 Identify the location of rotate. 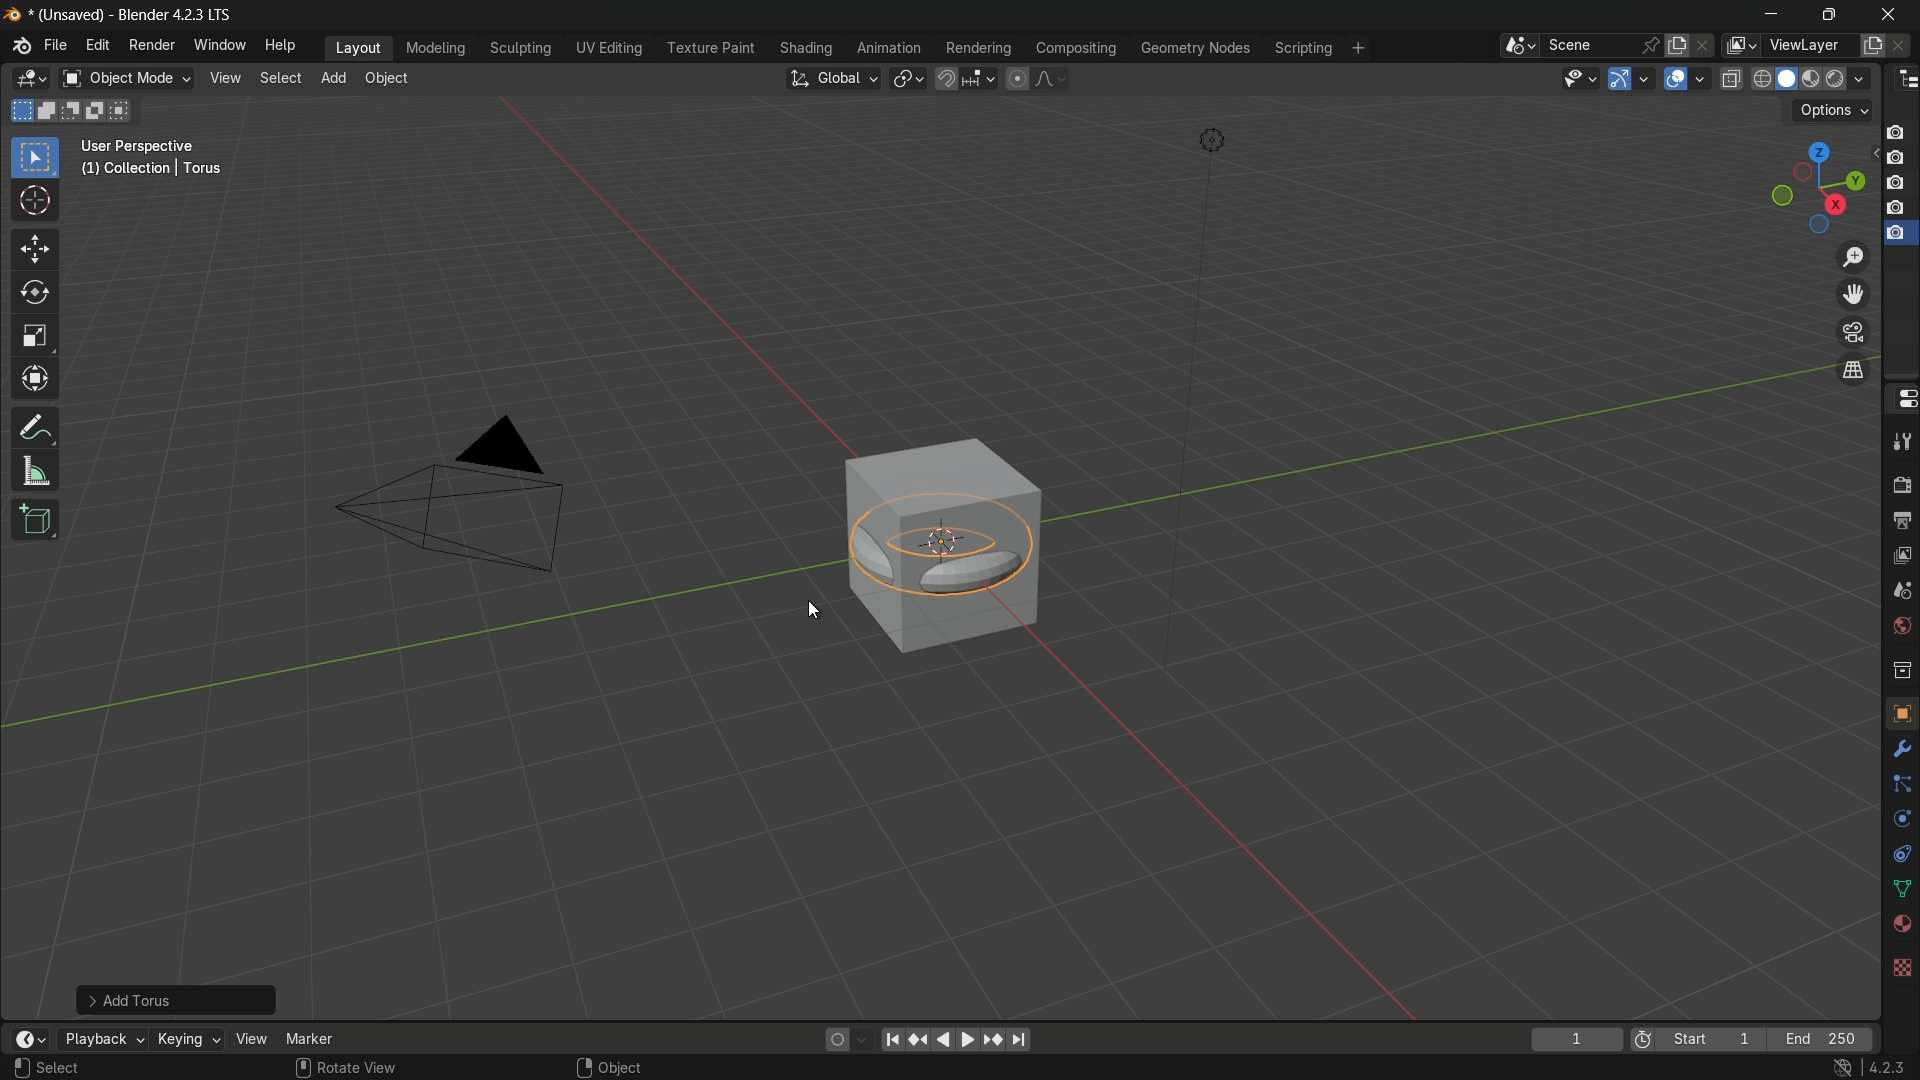
(35, 294).